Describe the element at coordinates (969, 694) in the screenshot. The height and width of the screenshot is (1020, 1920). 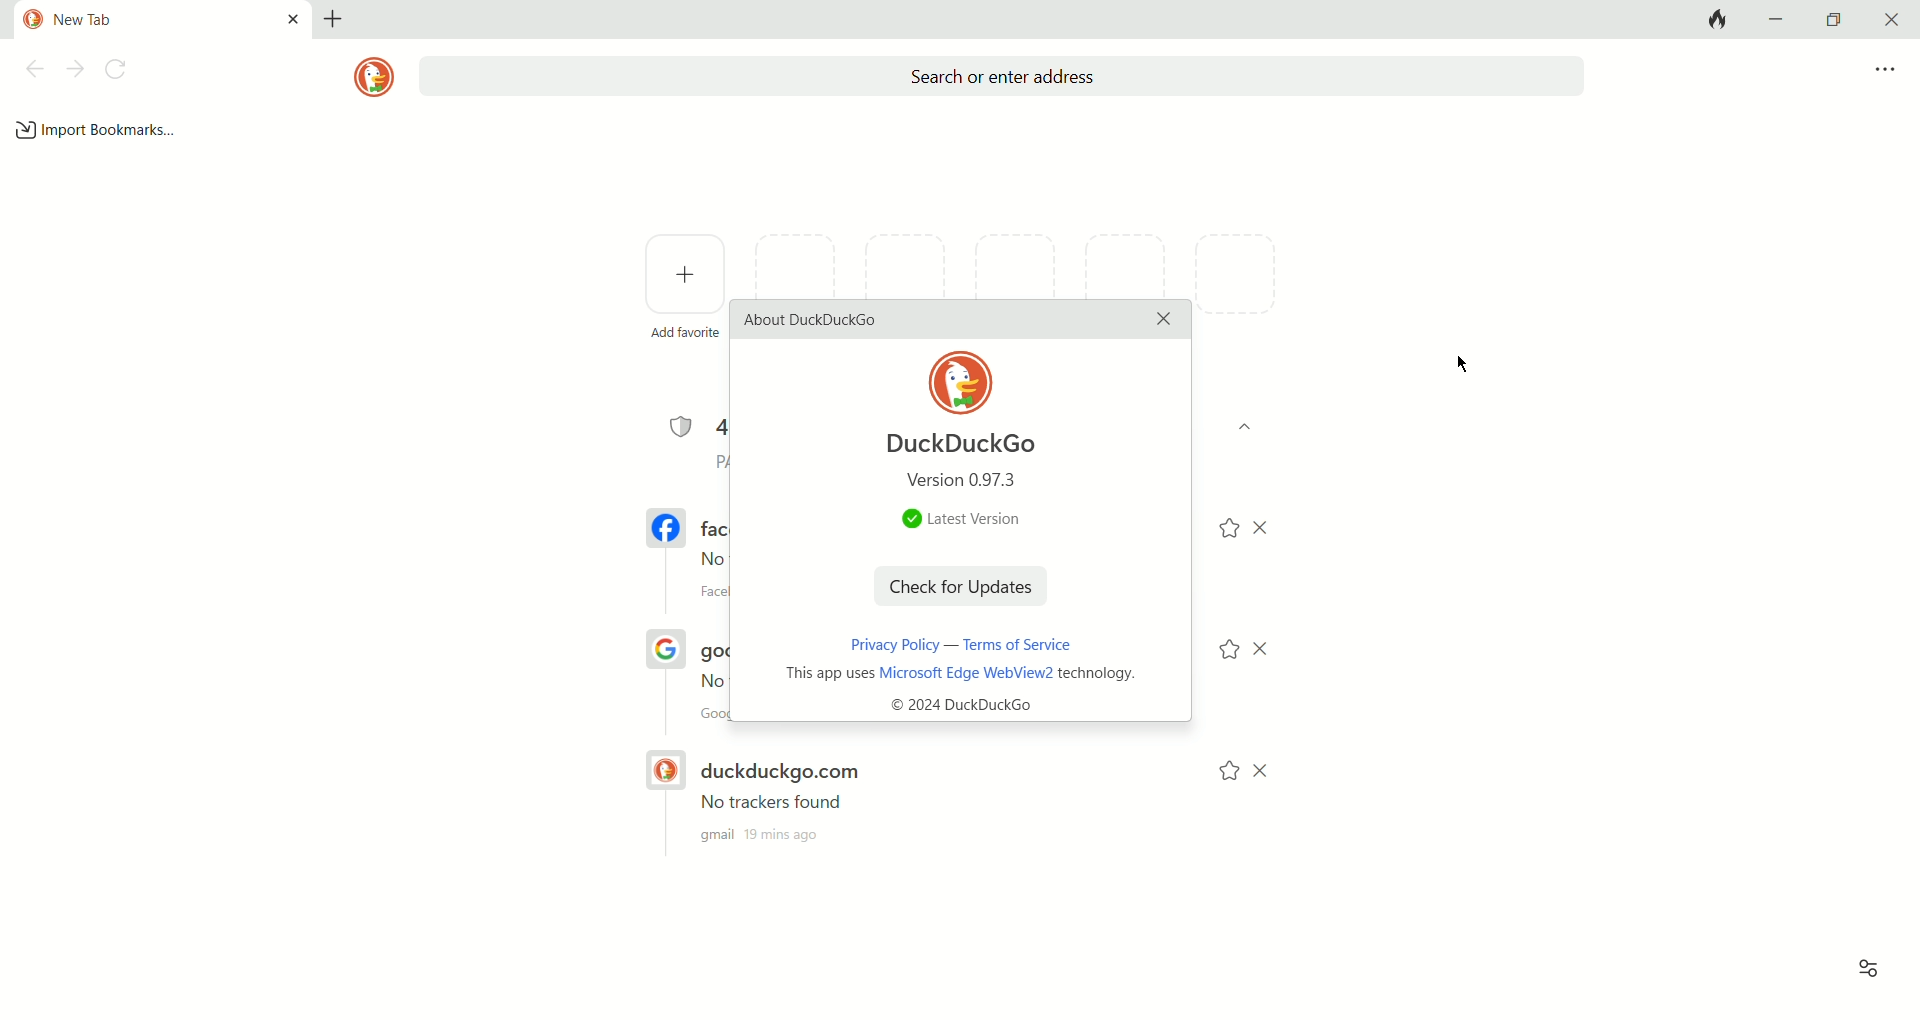
I see `This app uses Microsoft Edge ` at that location.